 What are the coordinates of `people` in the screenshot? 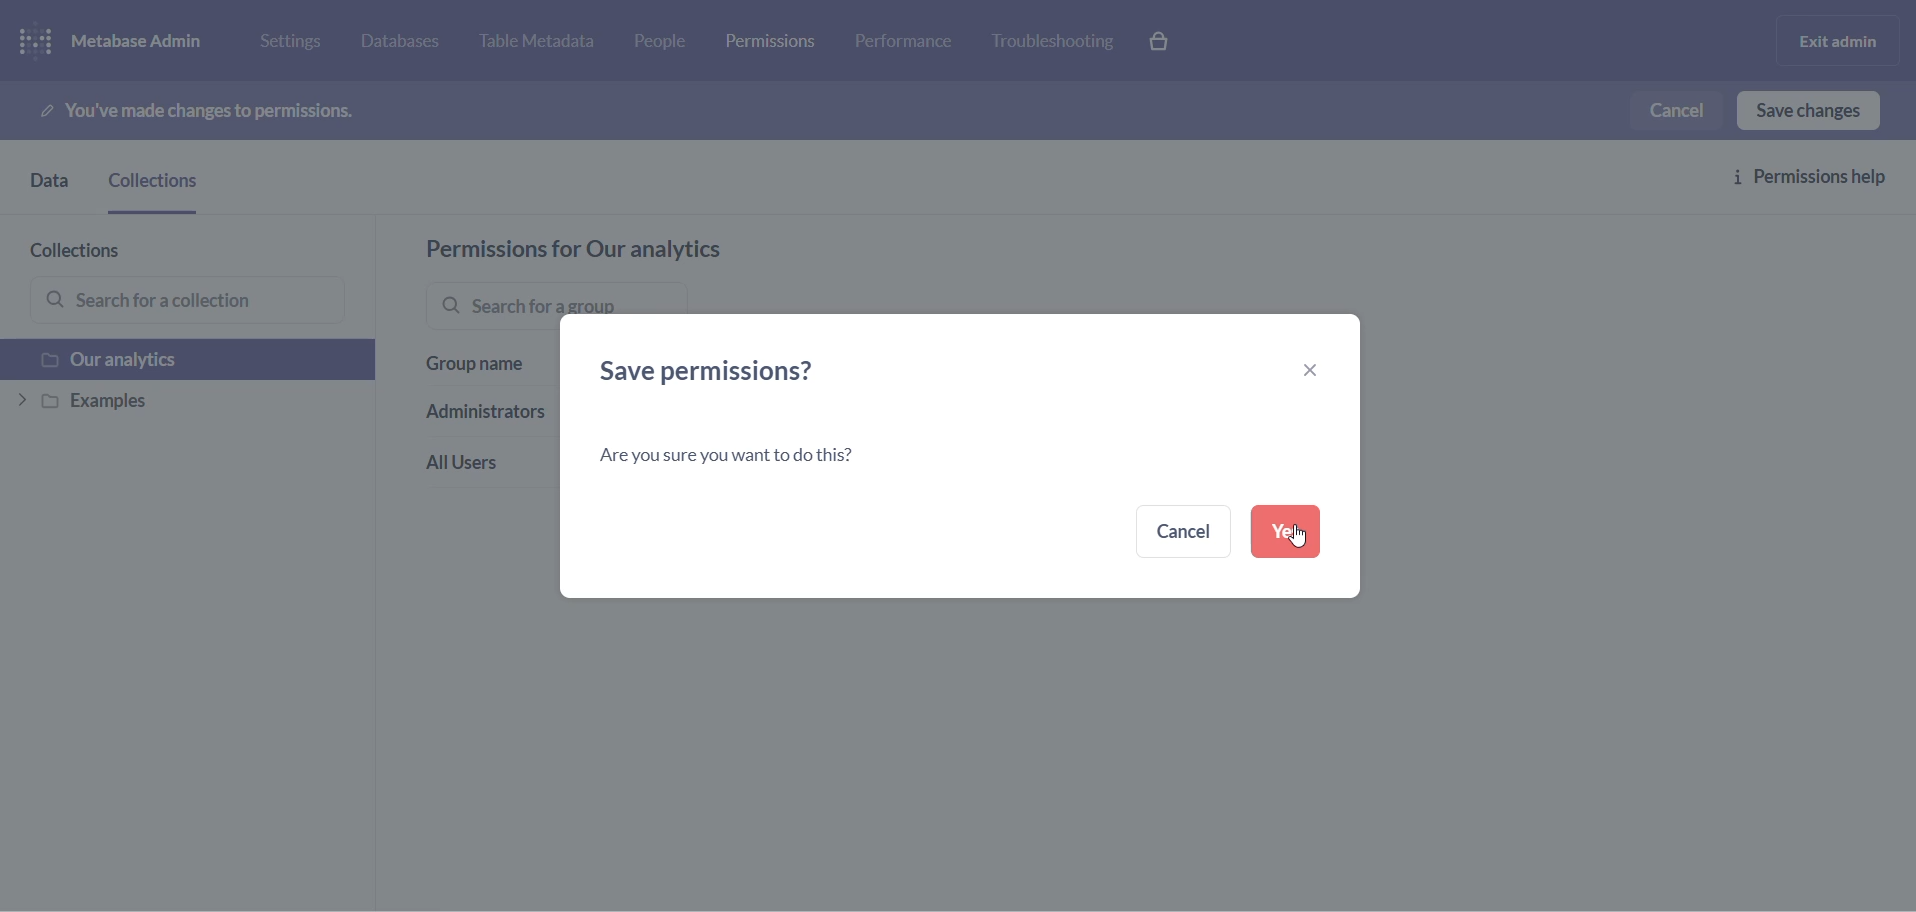 It's located at (668, 44).